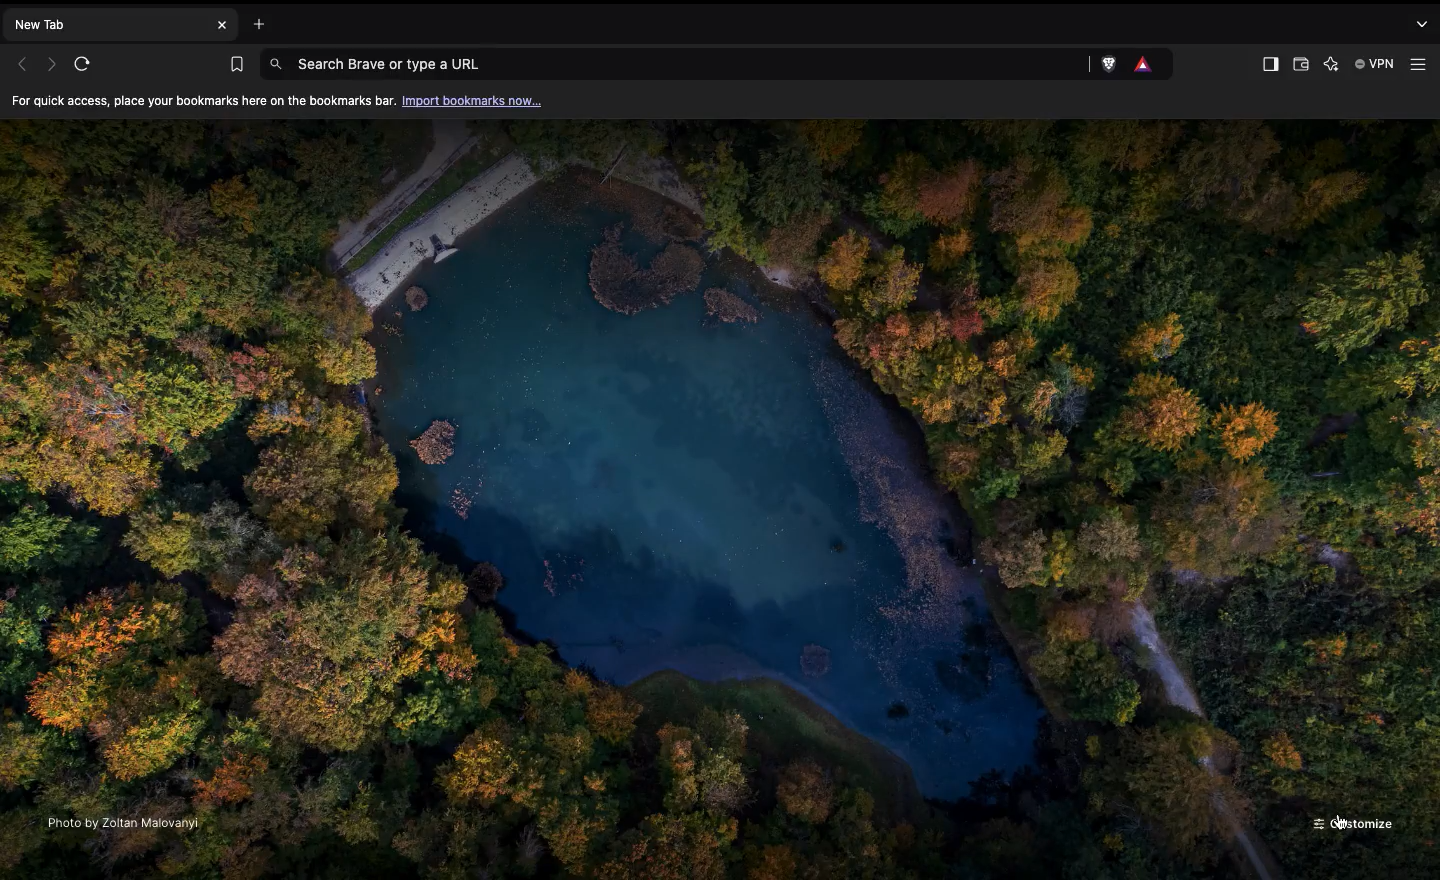 Image resolution: width=1440 pixels, height=880 pixels. I want to click on Bookmarks, so click(232, 65).